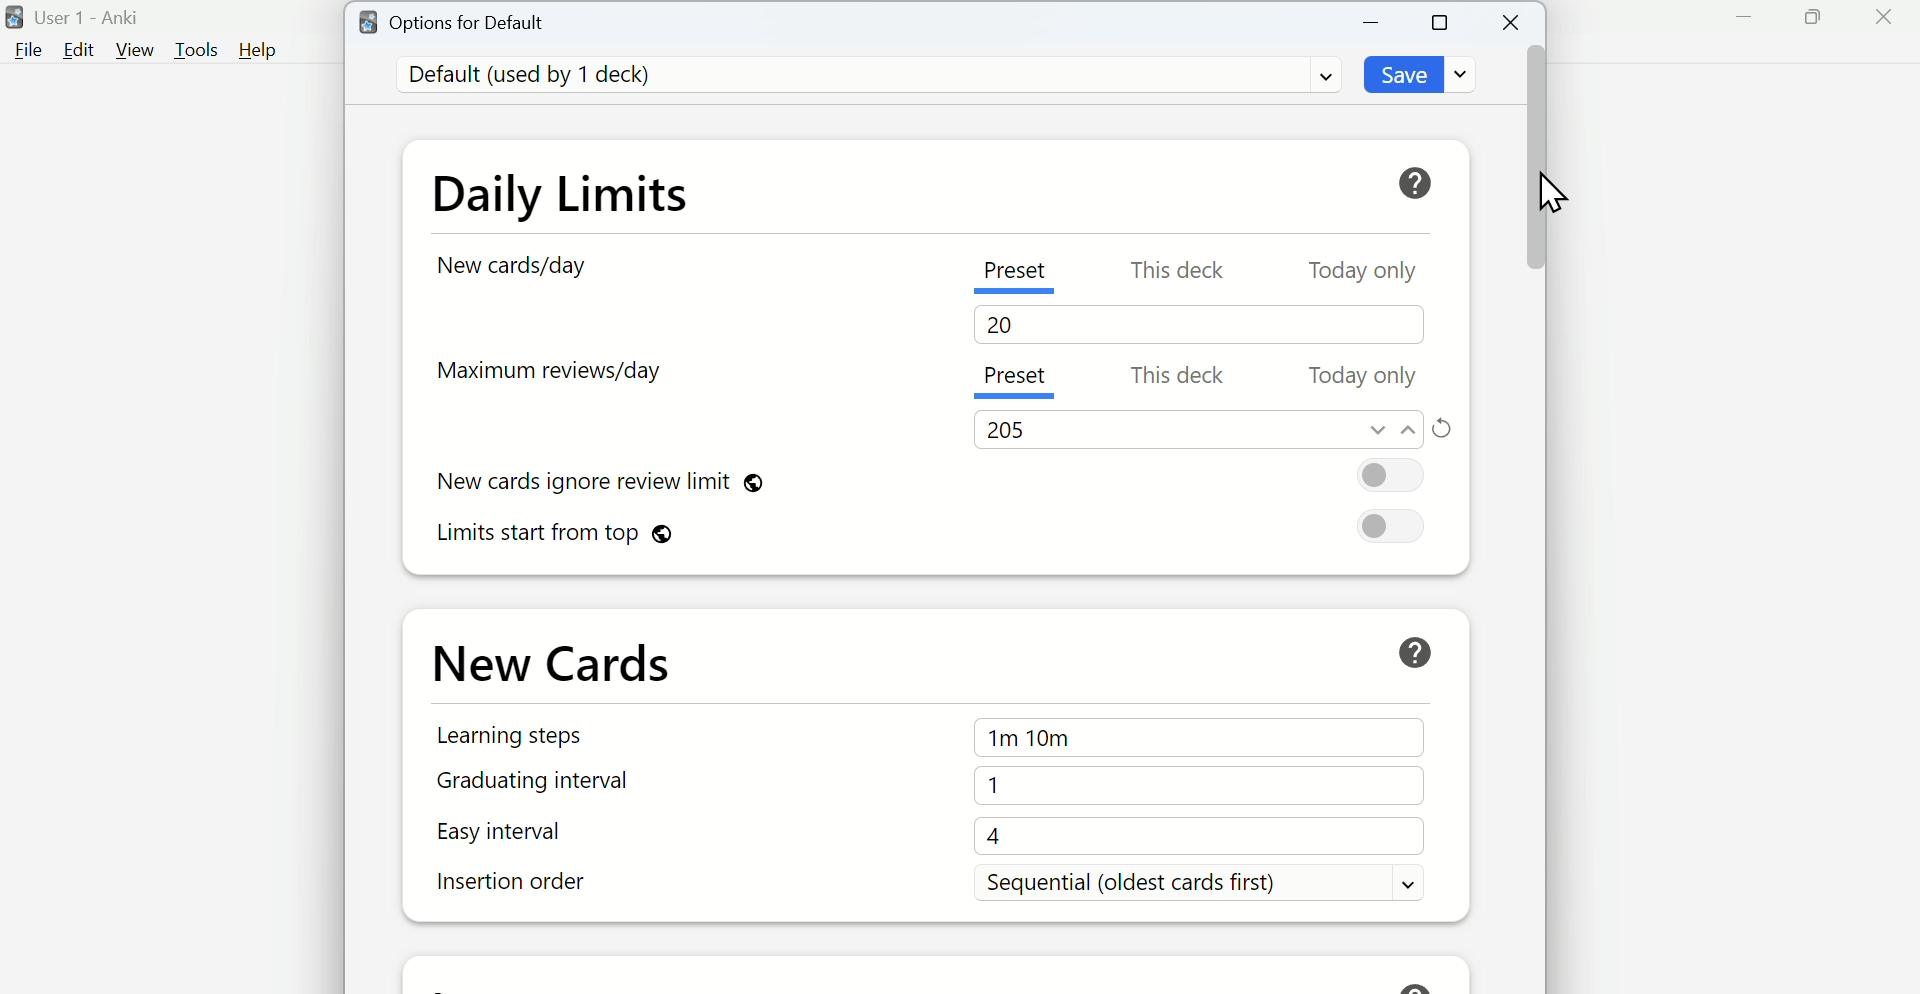 The image size is (1920, 994). What do you see at coordinates (1417, 183) in the screenshot?
I see `Help` at bounding box center [1417, 183].